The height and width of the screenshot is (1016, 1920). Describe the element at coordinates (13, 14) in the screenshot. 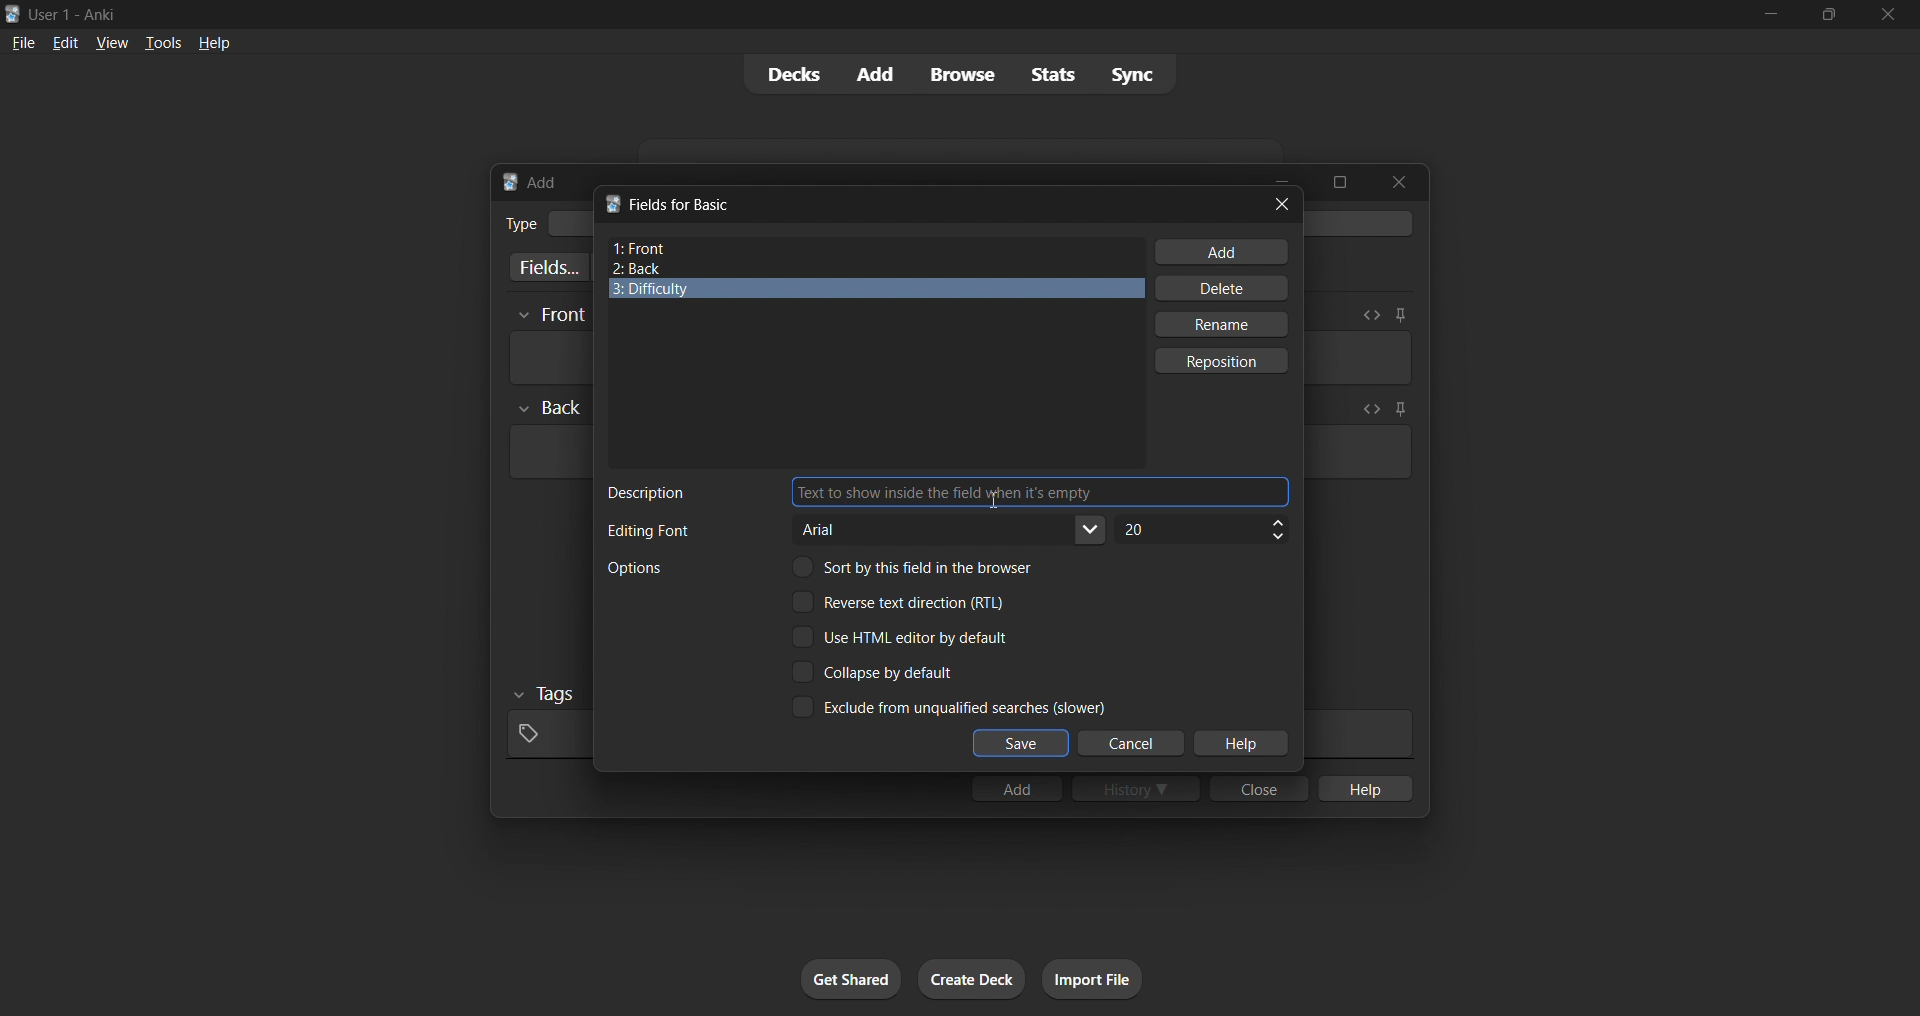

I see `Anki logo` at that location.